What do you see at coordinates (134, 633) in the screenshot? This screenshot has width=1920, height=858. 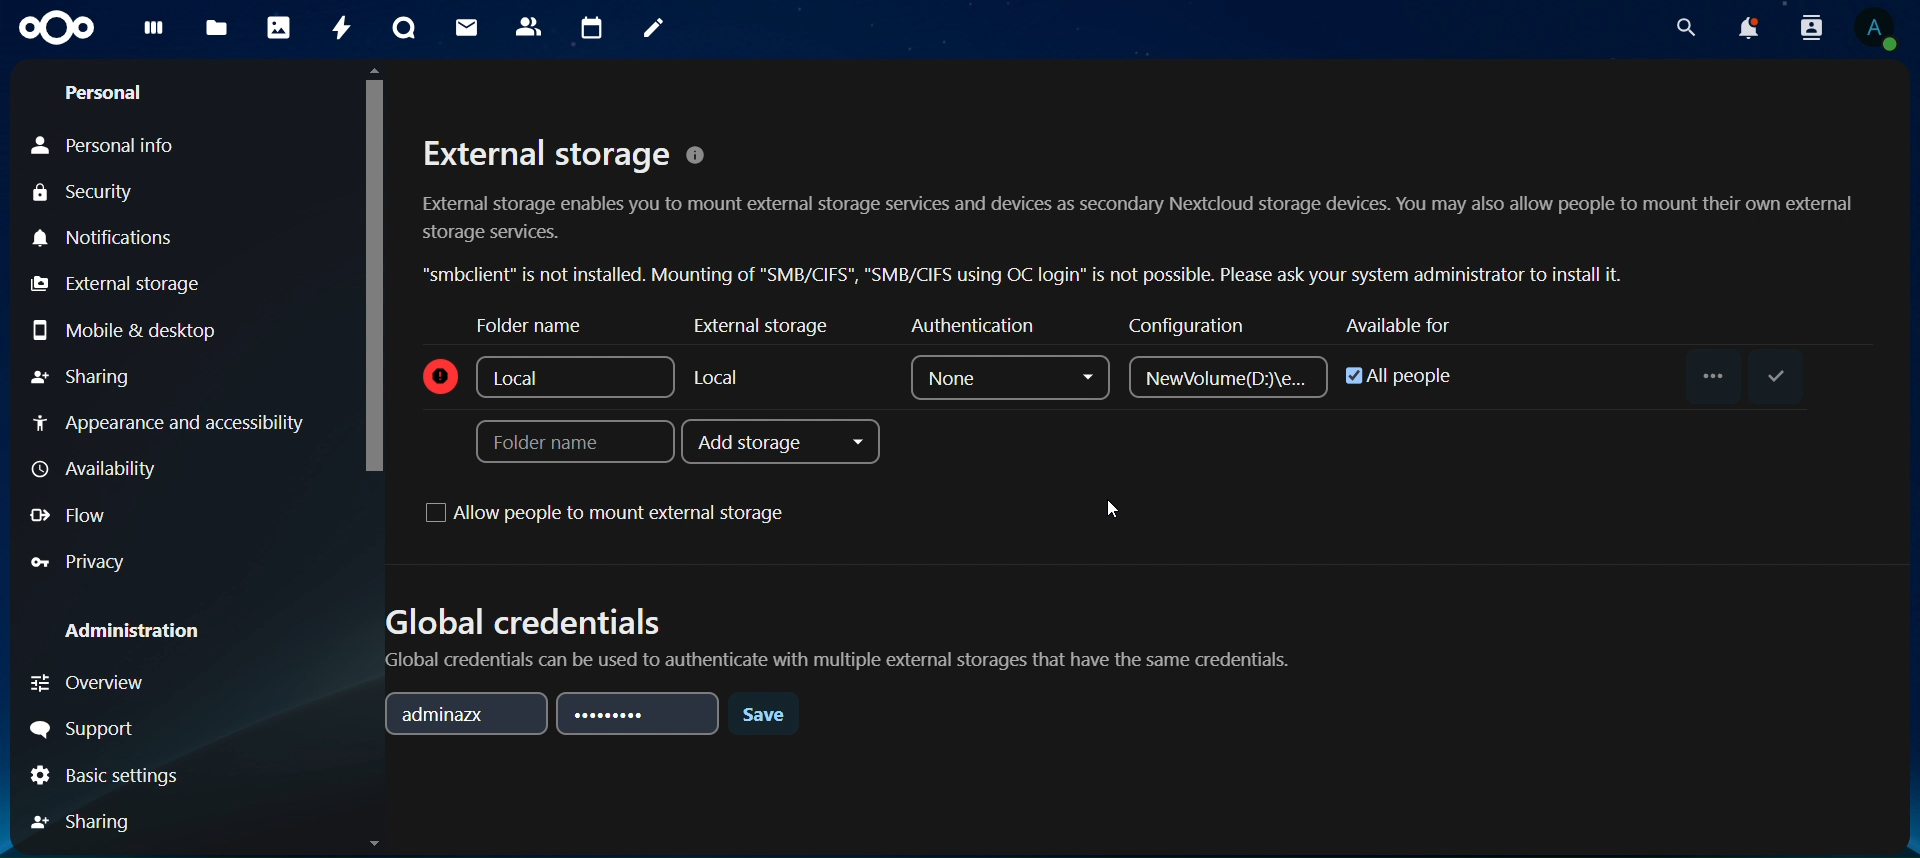 I see `administration` at bounding box center [134, 633].